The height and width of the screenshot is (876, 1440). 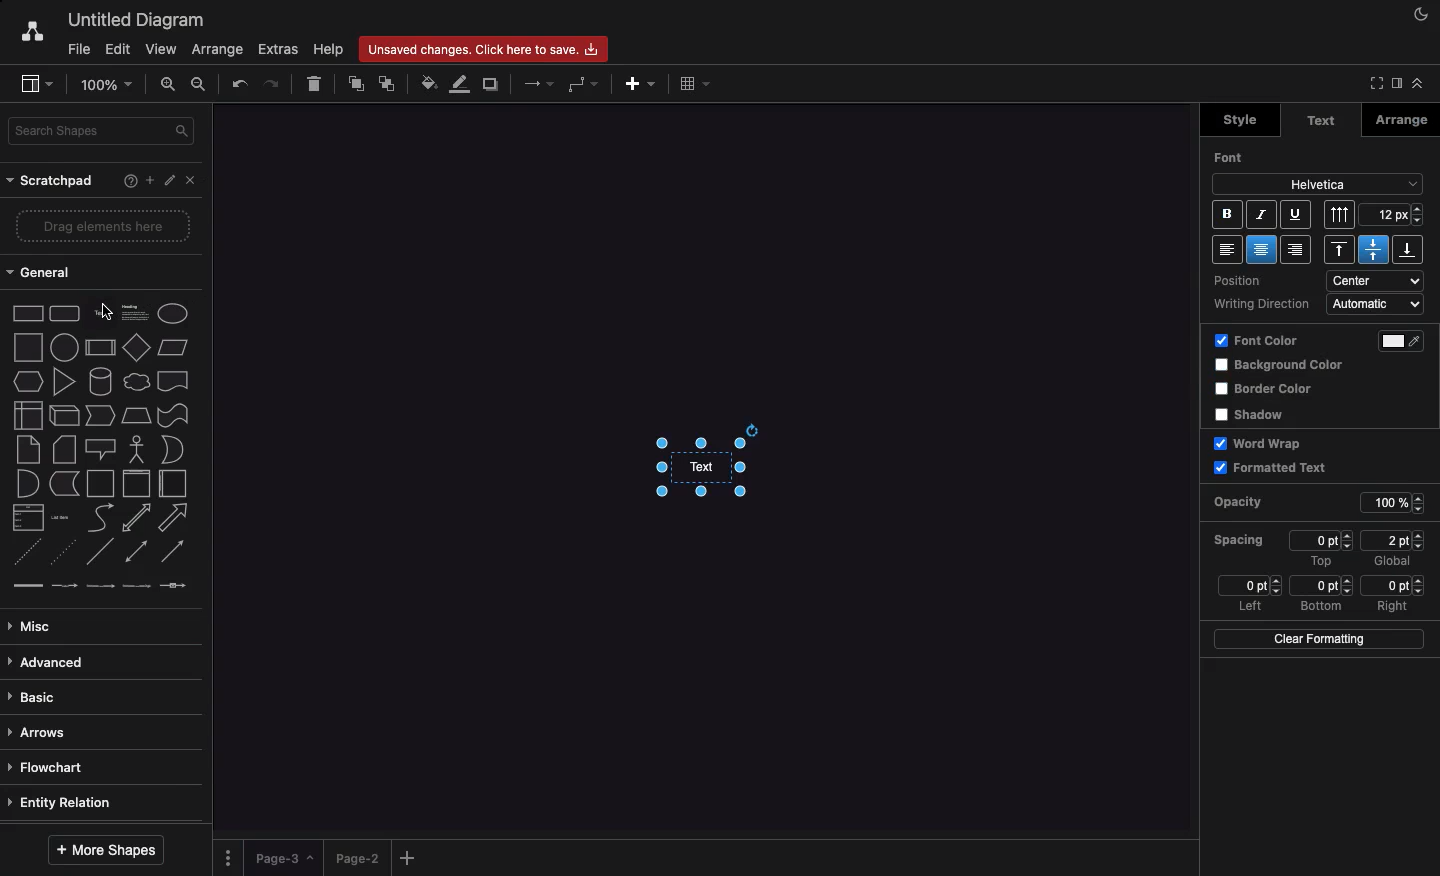 I want to click on Center , so click(x=1373, y=249).